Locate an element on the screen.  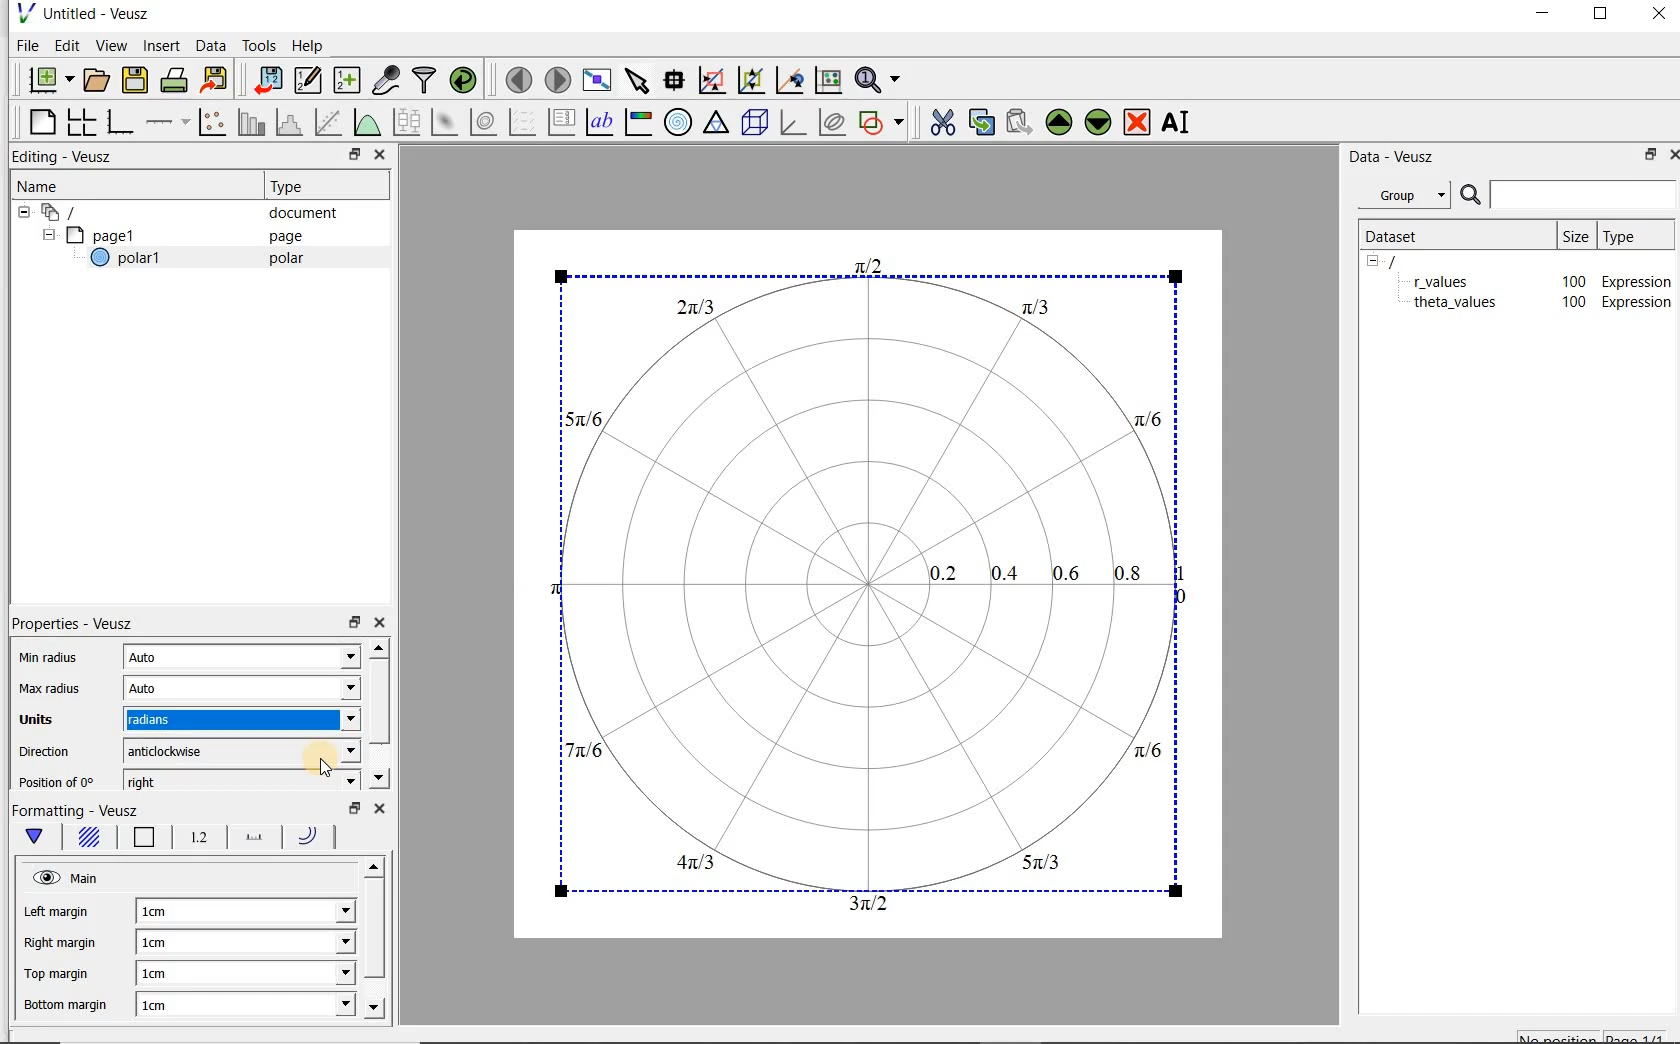
image color bar is located at coordinates (638, 122).